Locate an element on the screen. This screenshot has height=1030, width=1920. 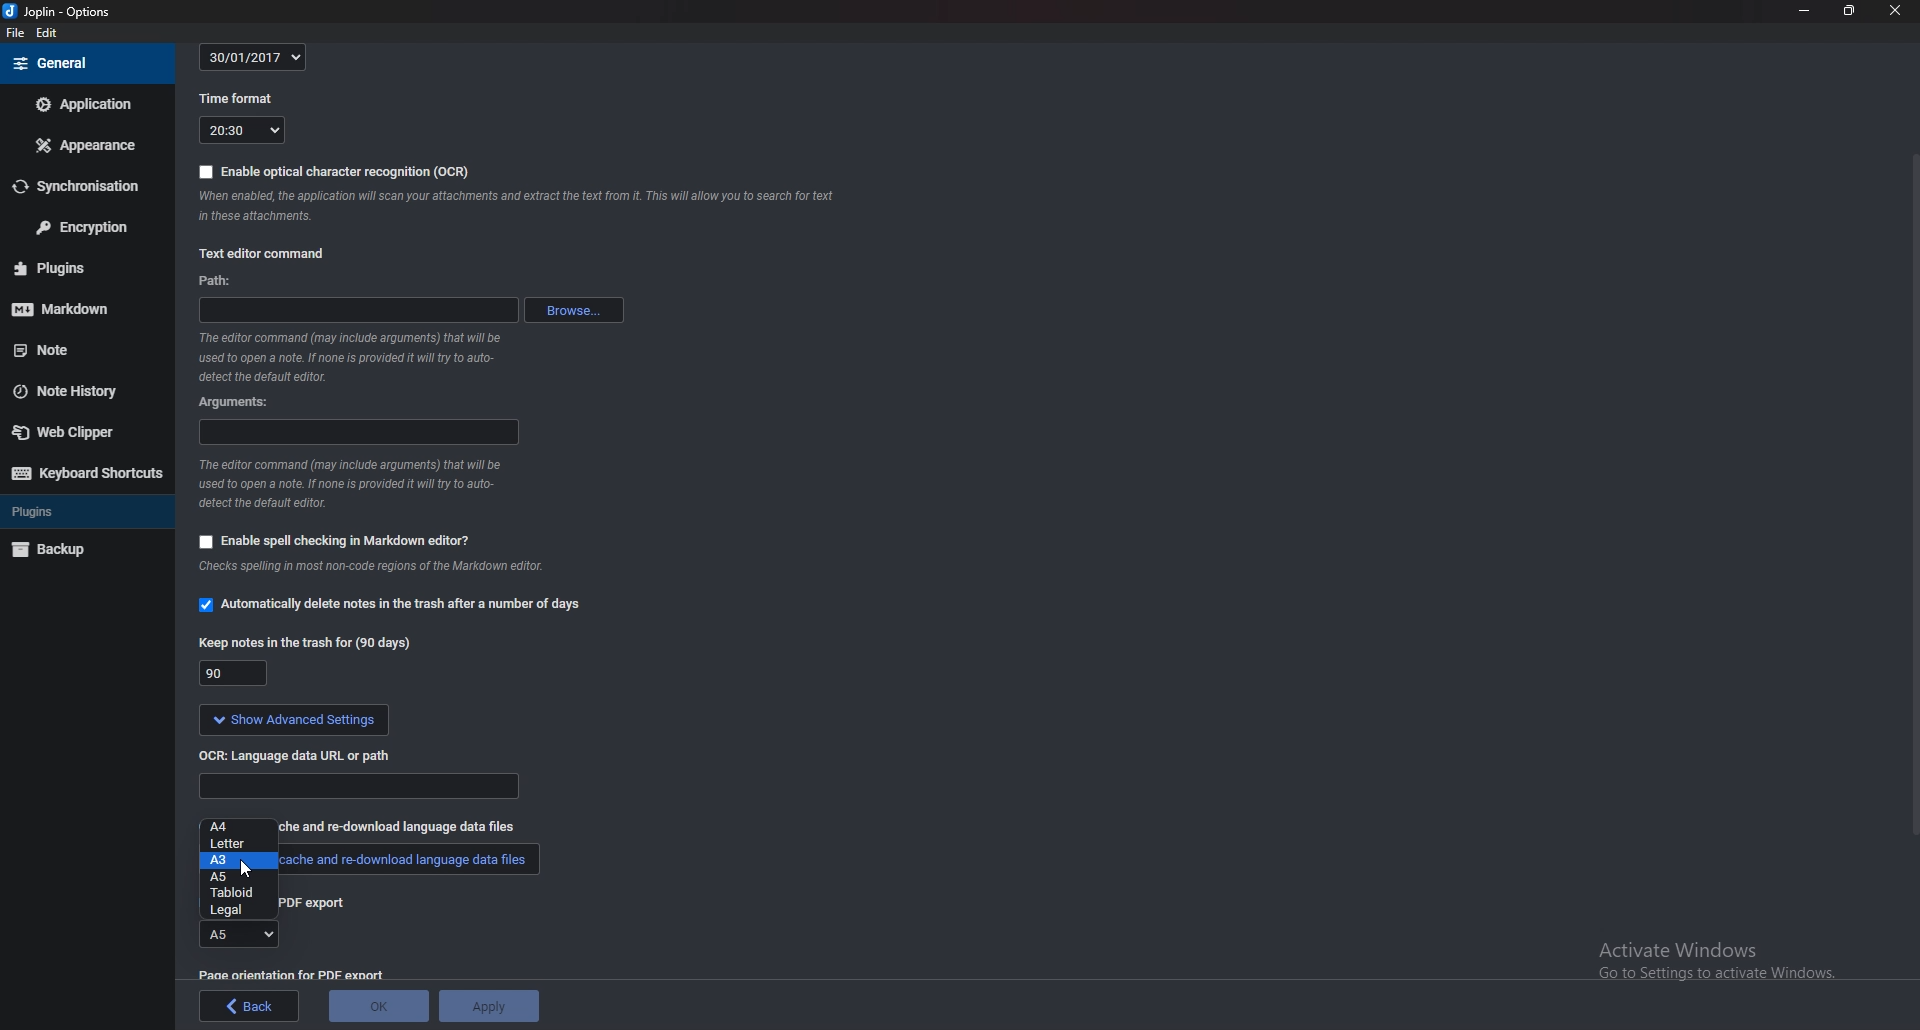
Info on editor command is located at coordinates (354, 484).